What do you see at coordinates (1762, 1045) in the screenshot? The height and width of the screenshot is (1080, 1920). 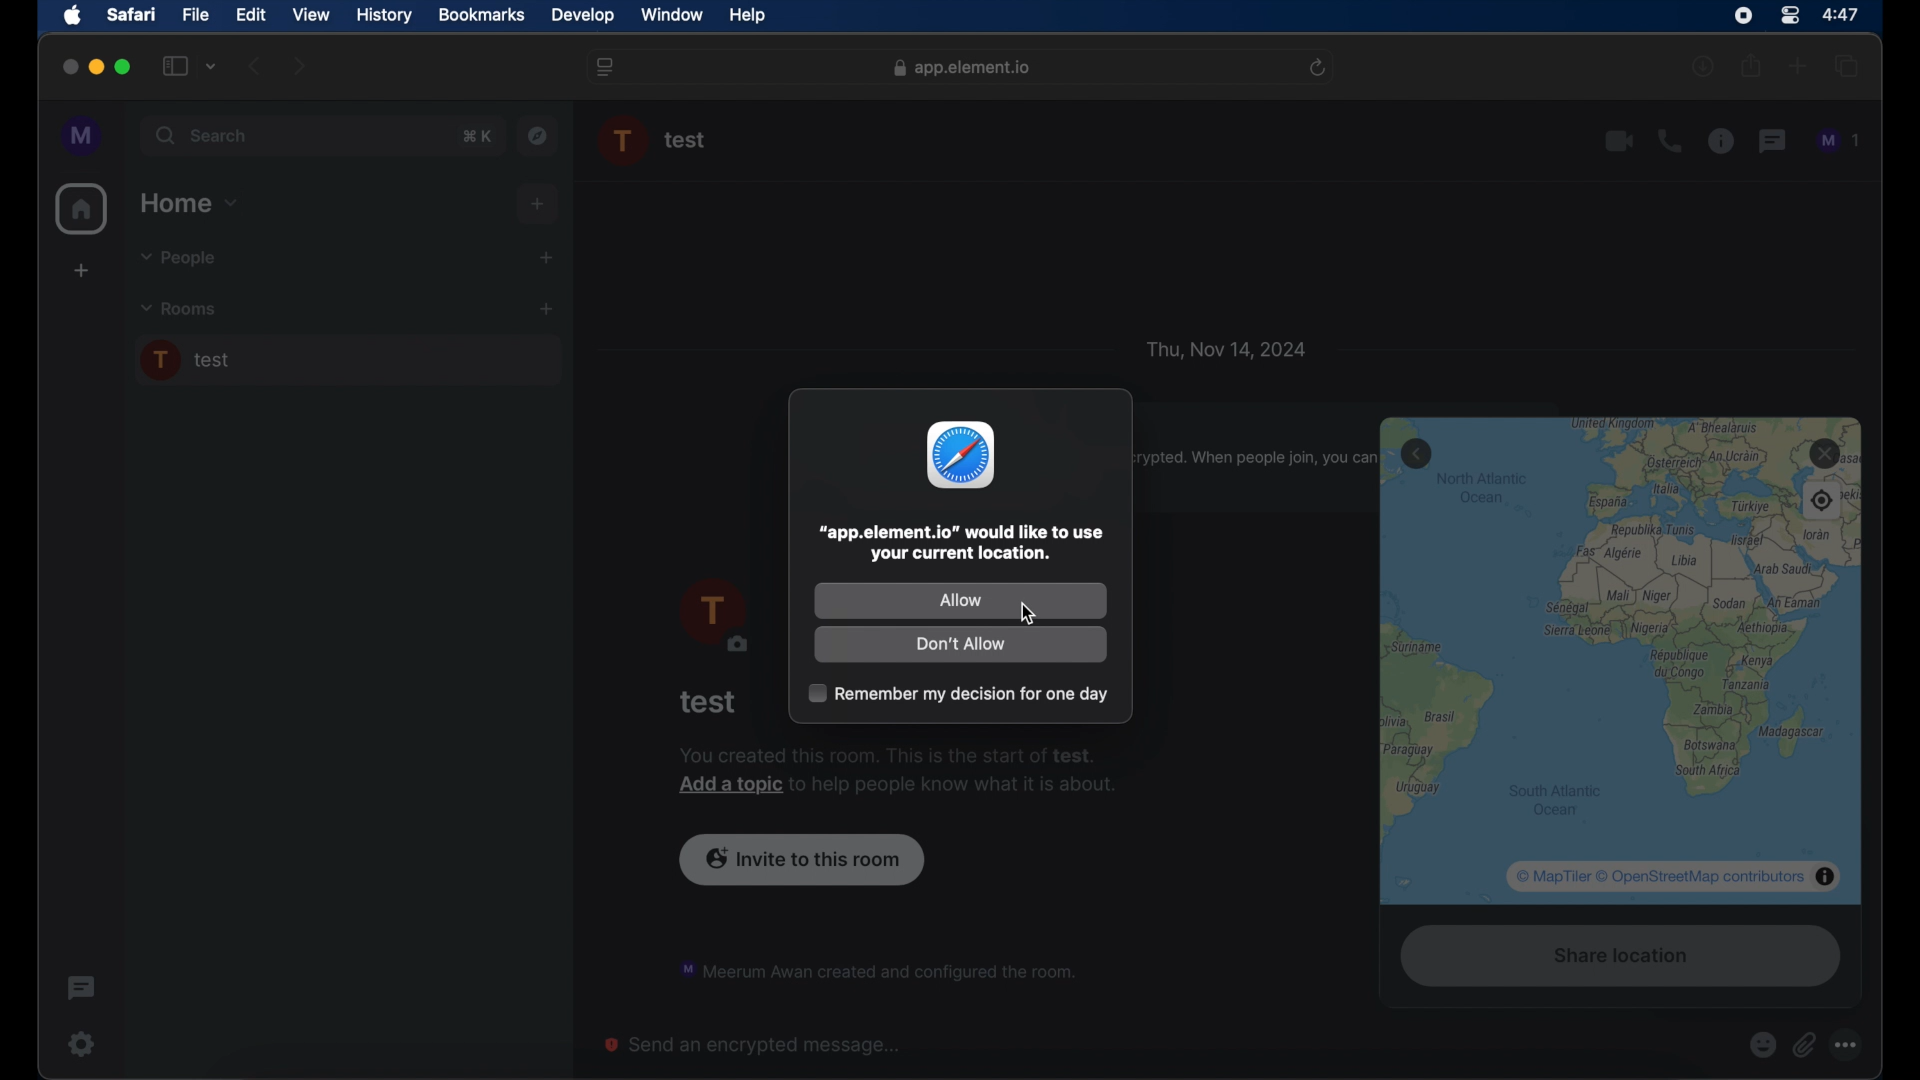 I see `Emojis` at bounding box center [1762, 1045].